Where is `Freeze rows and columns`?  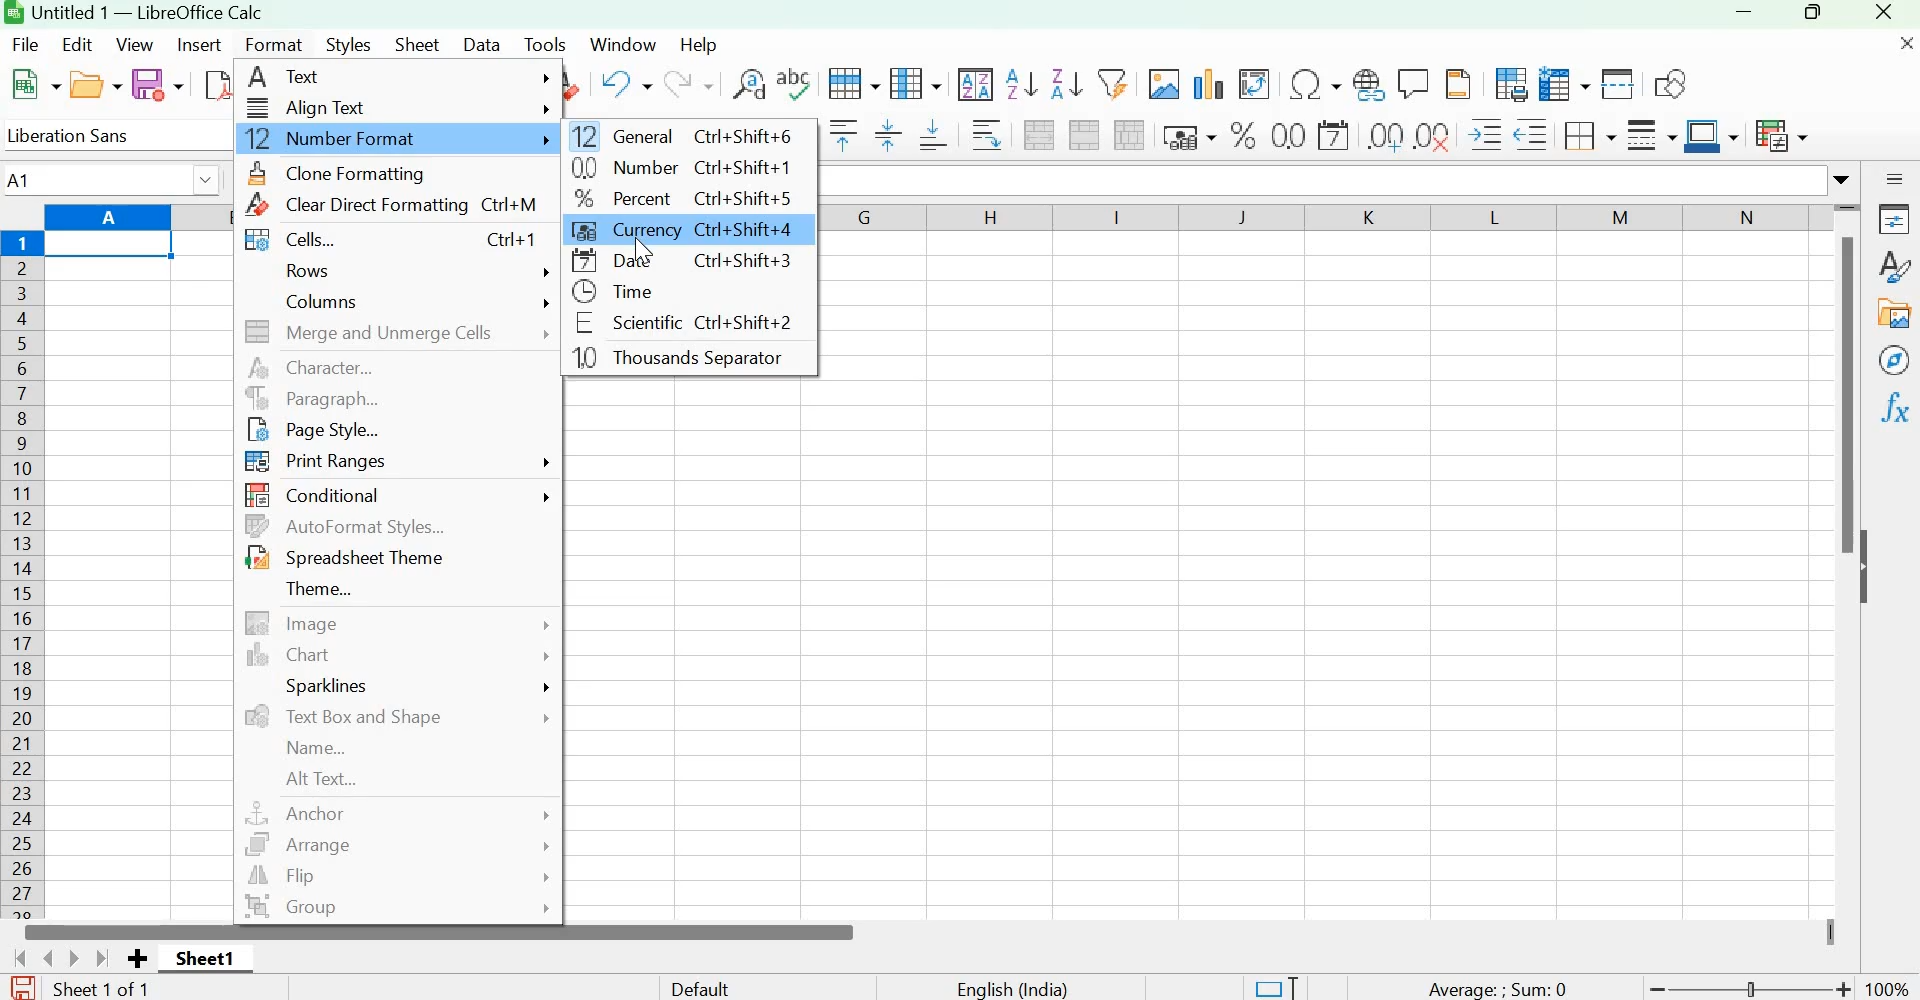
Freeze rows and columns is located at coordinates (1565, 84).